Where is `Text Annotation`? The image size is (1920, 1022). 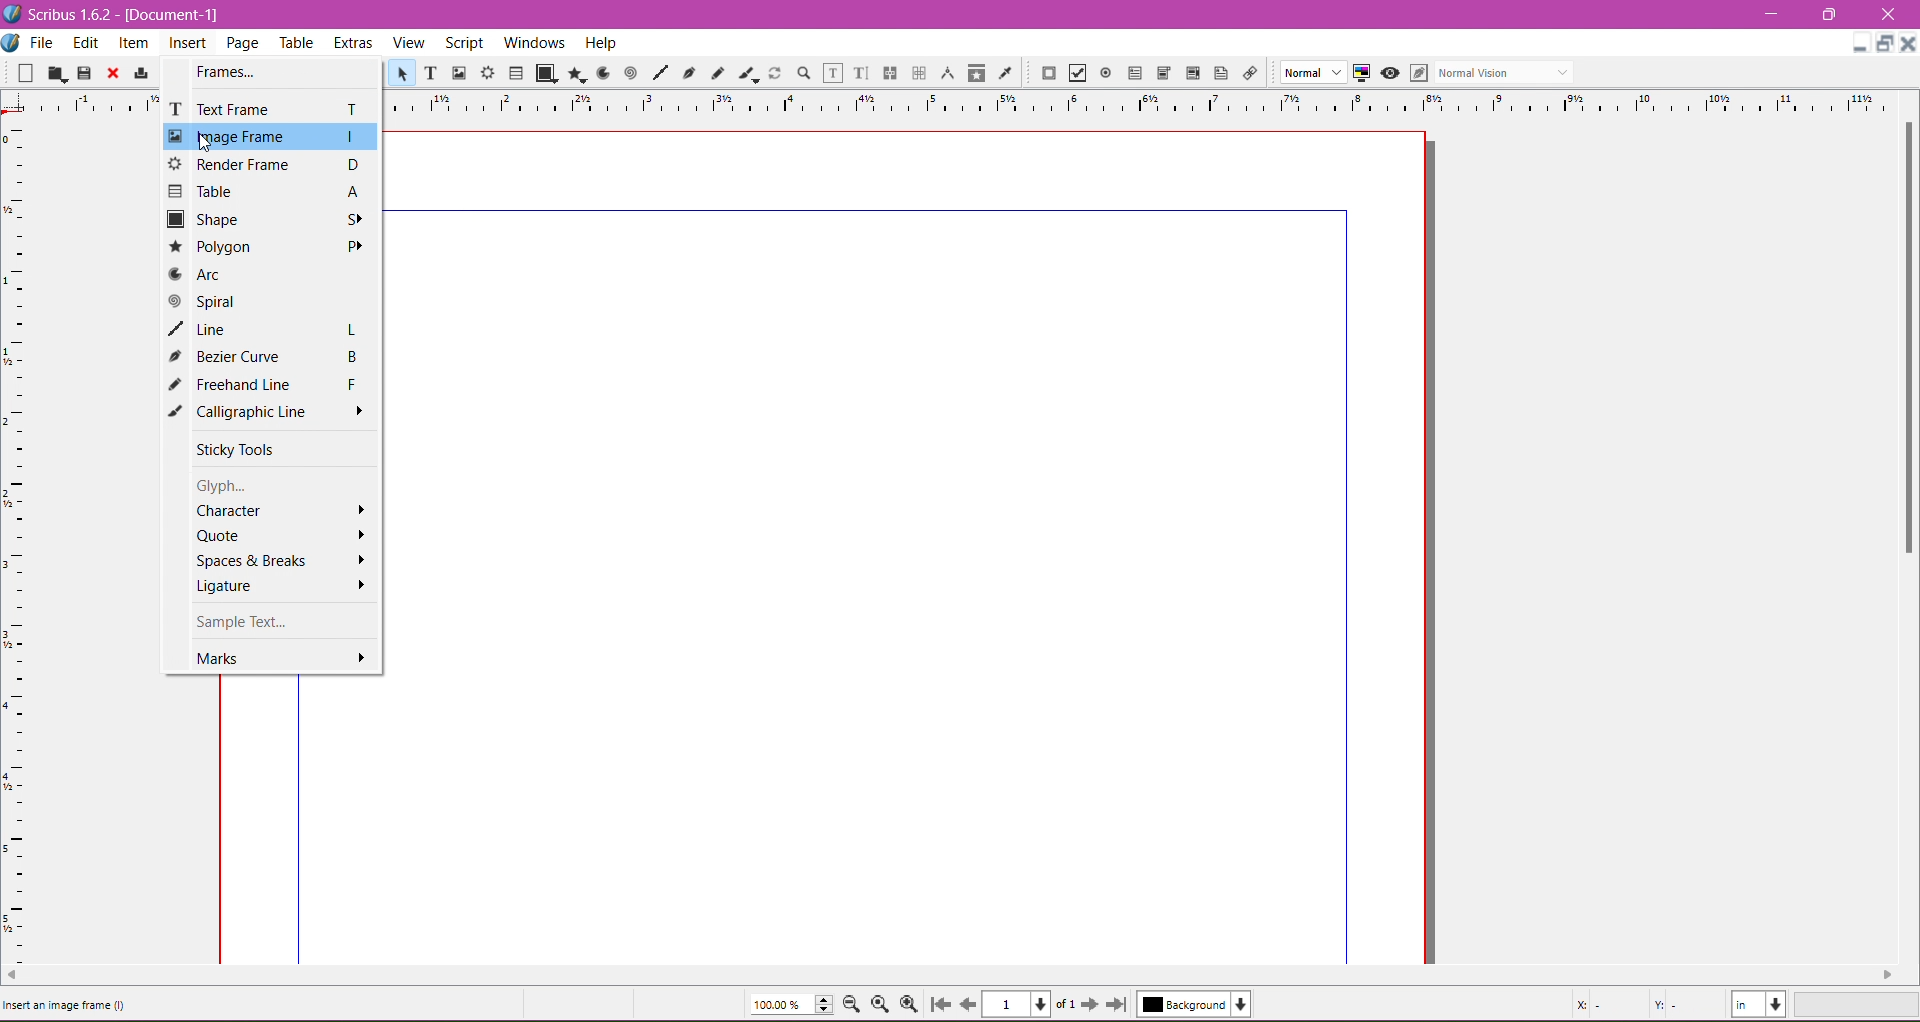 Text Annotation is located at coordinates (1221, 73).